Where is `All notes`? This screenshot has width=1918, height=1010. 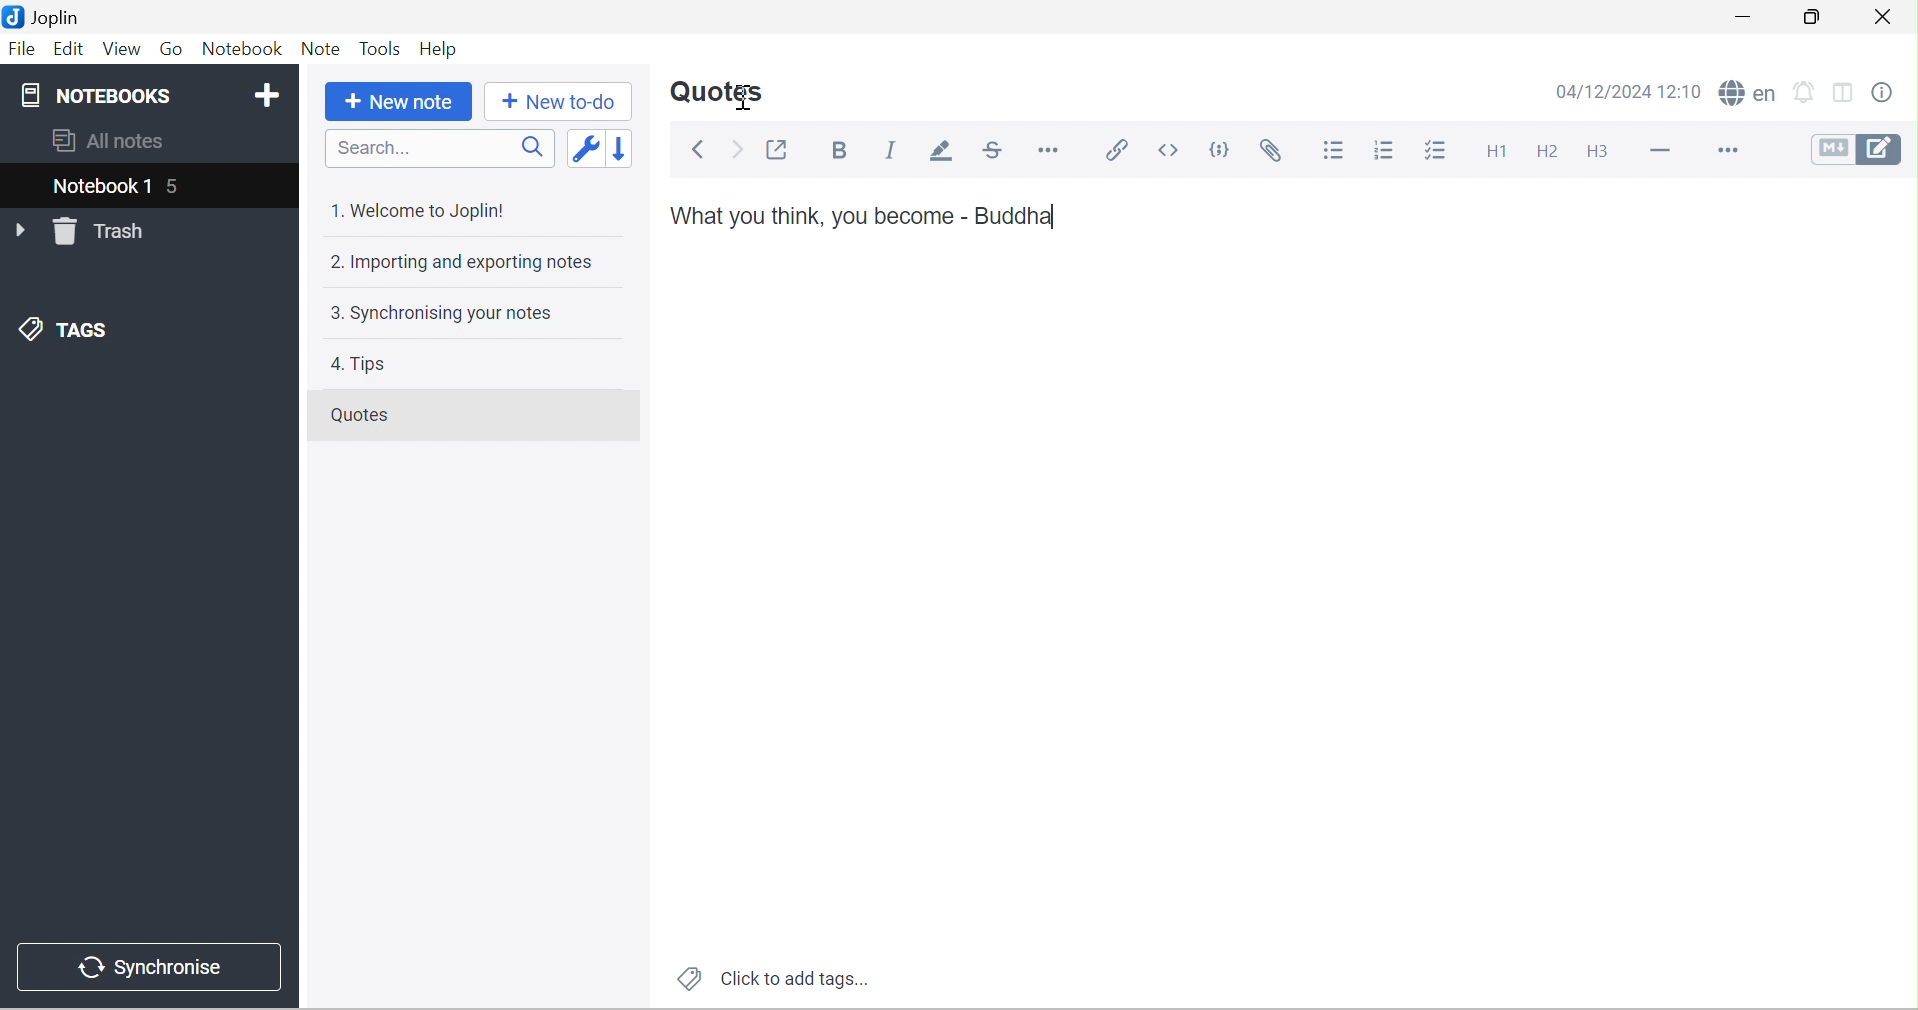
All notes is located at coordinates (109, 141).